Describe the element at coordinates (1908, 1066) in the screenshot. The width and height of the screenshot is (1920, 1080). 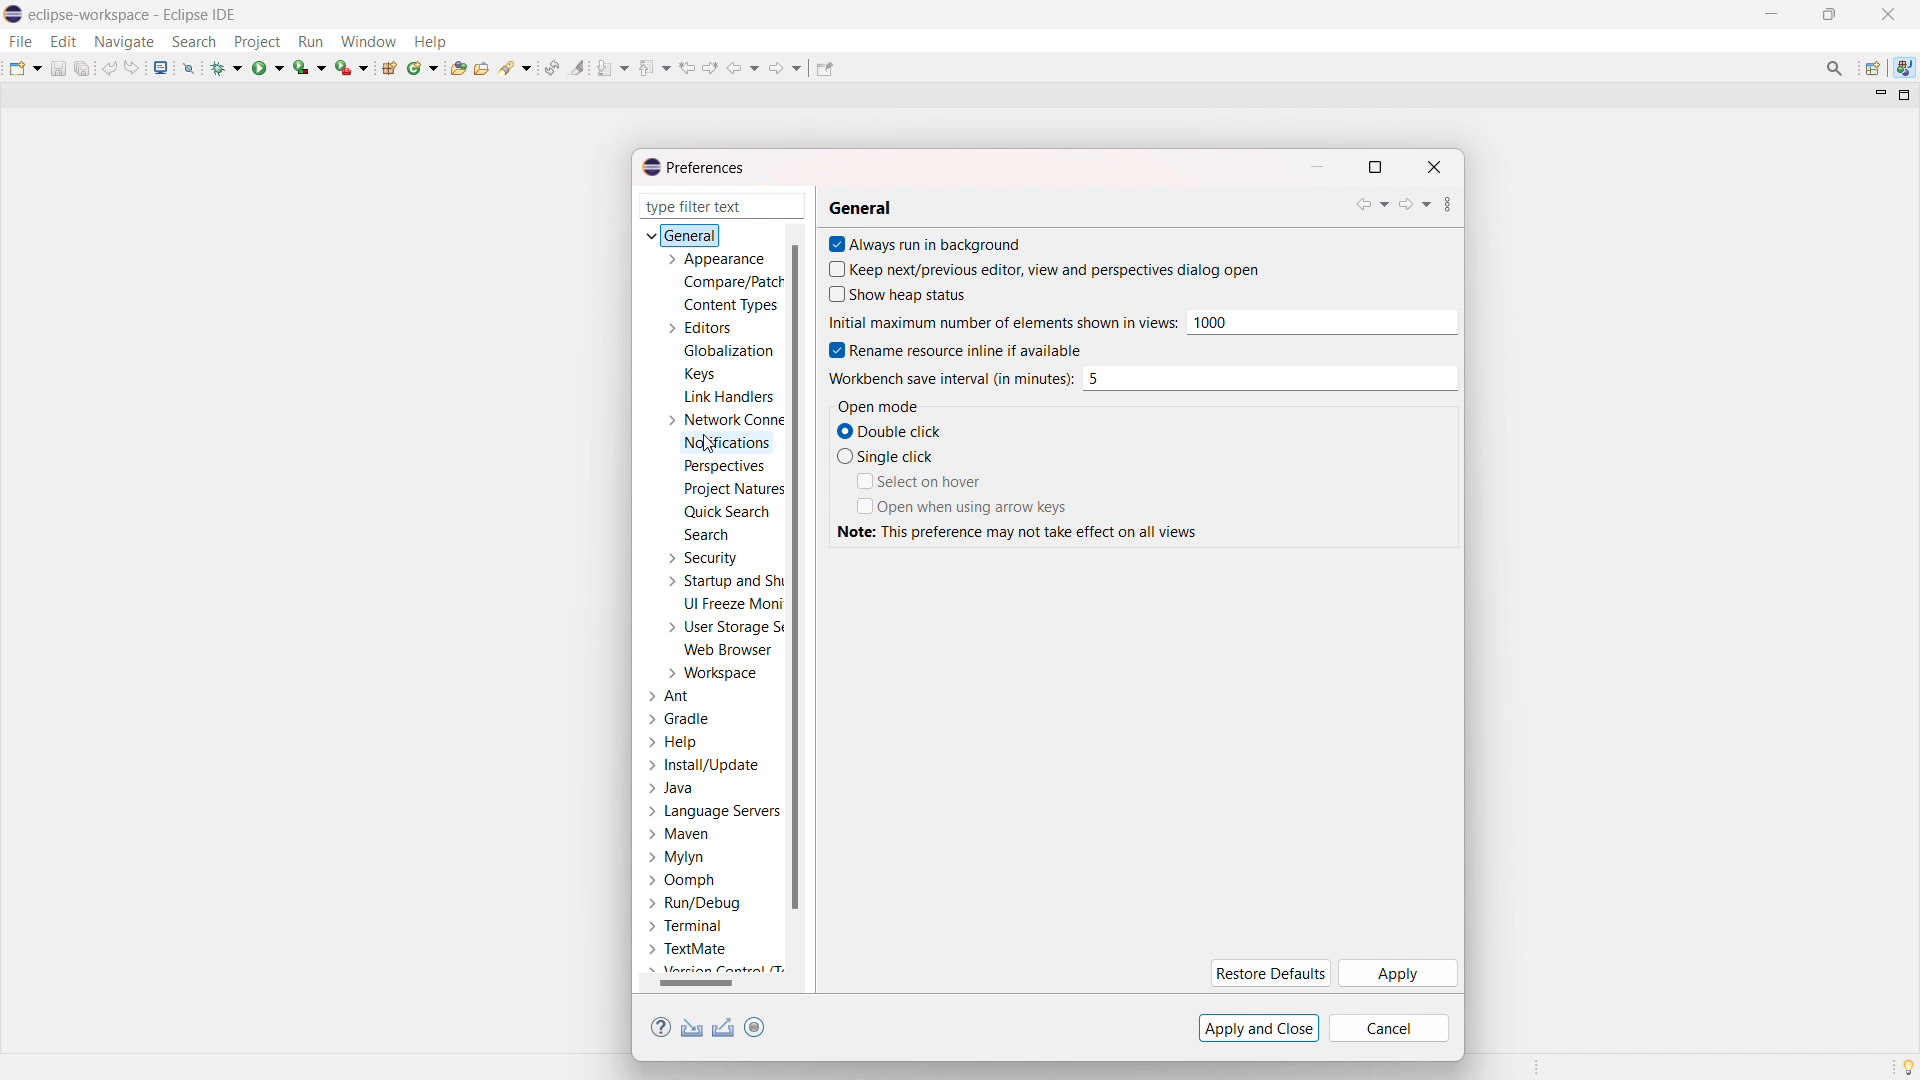
I see `tip of the day` at that location.